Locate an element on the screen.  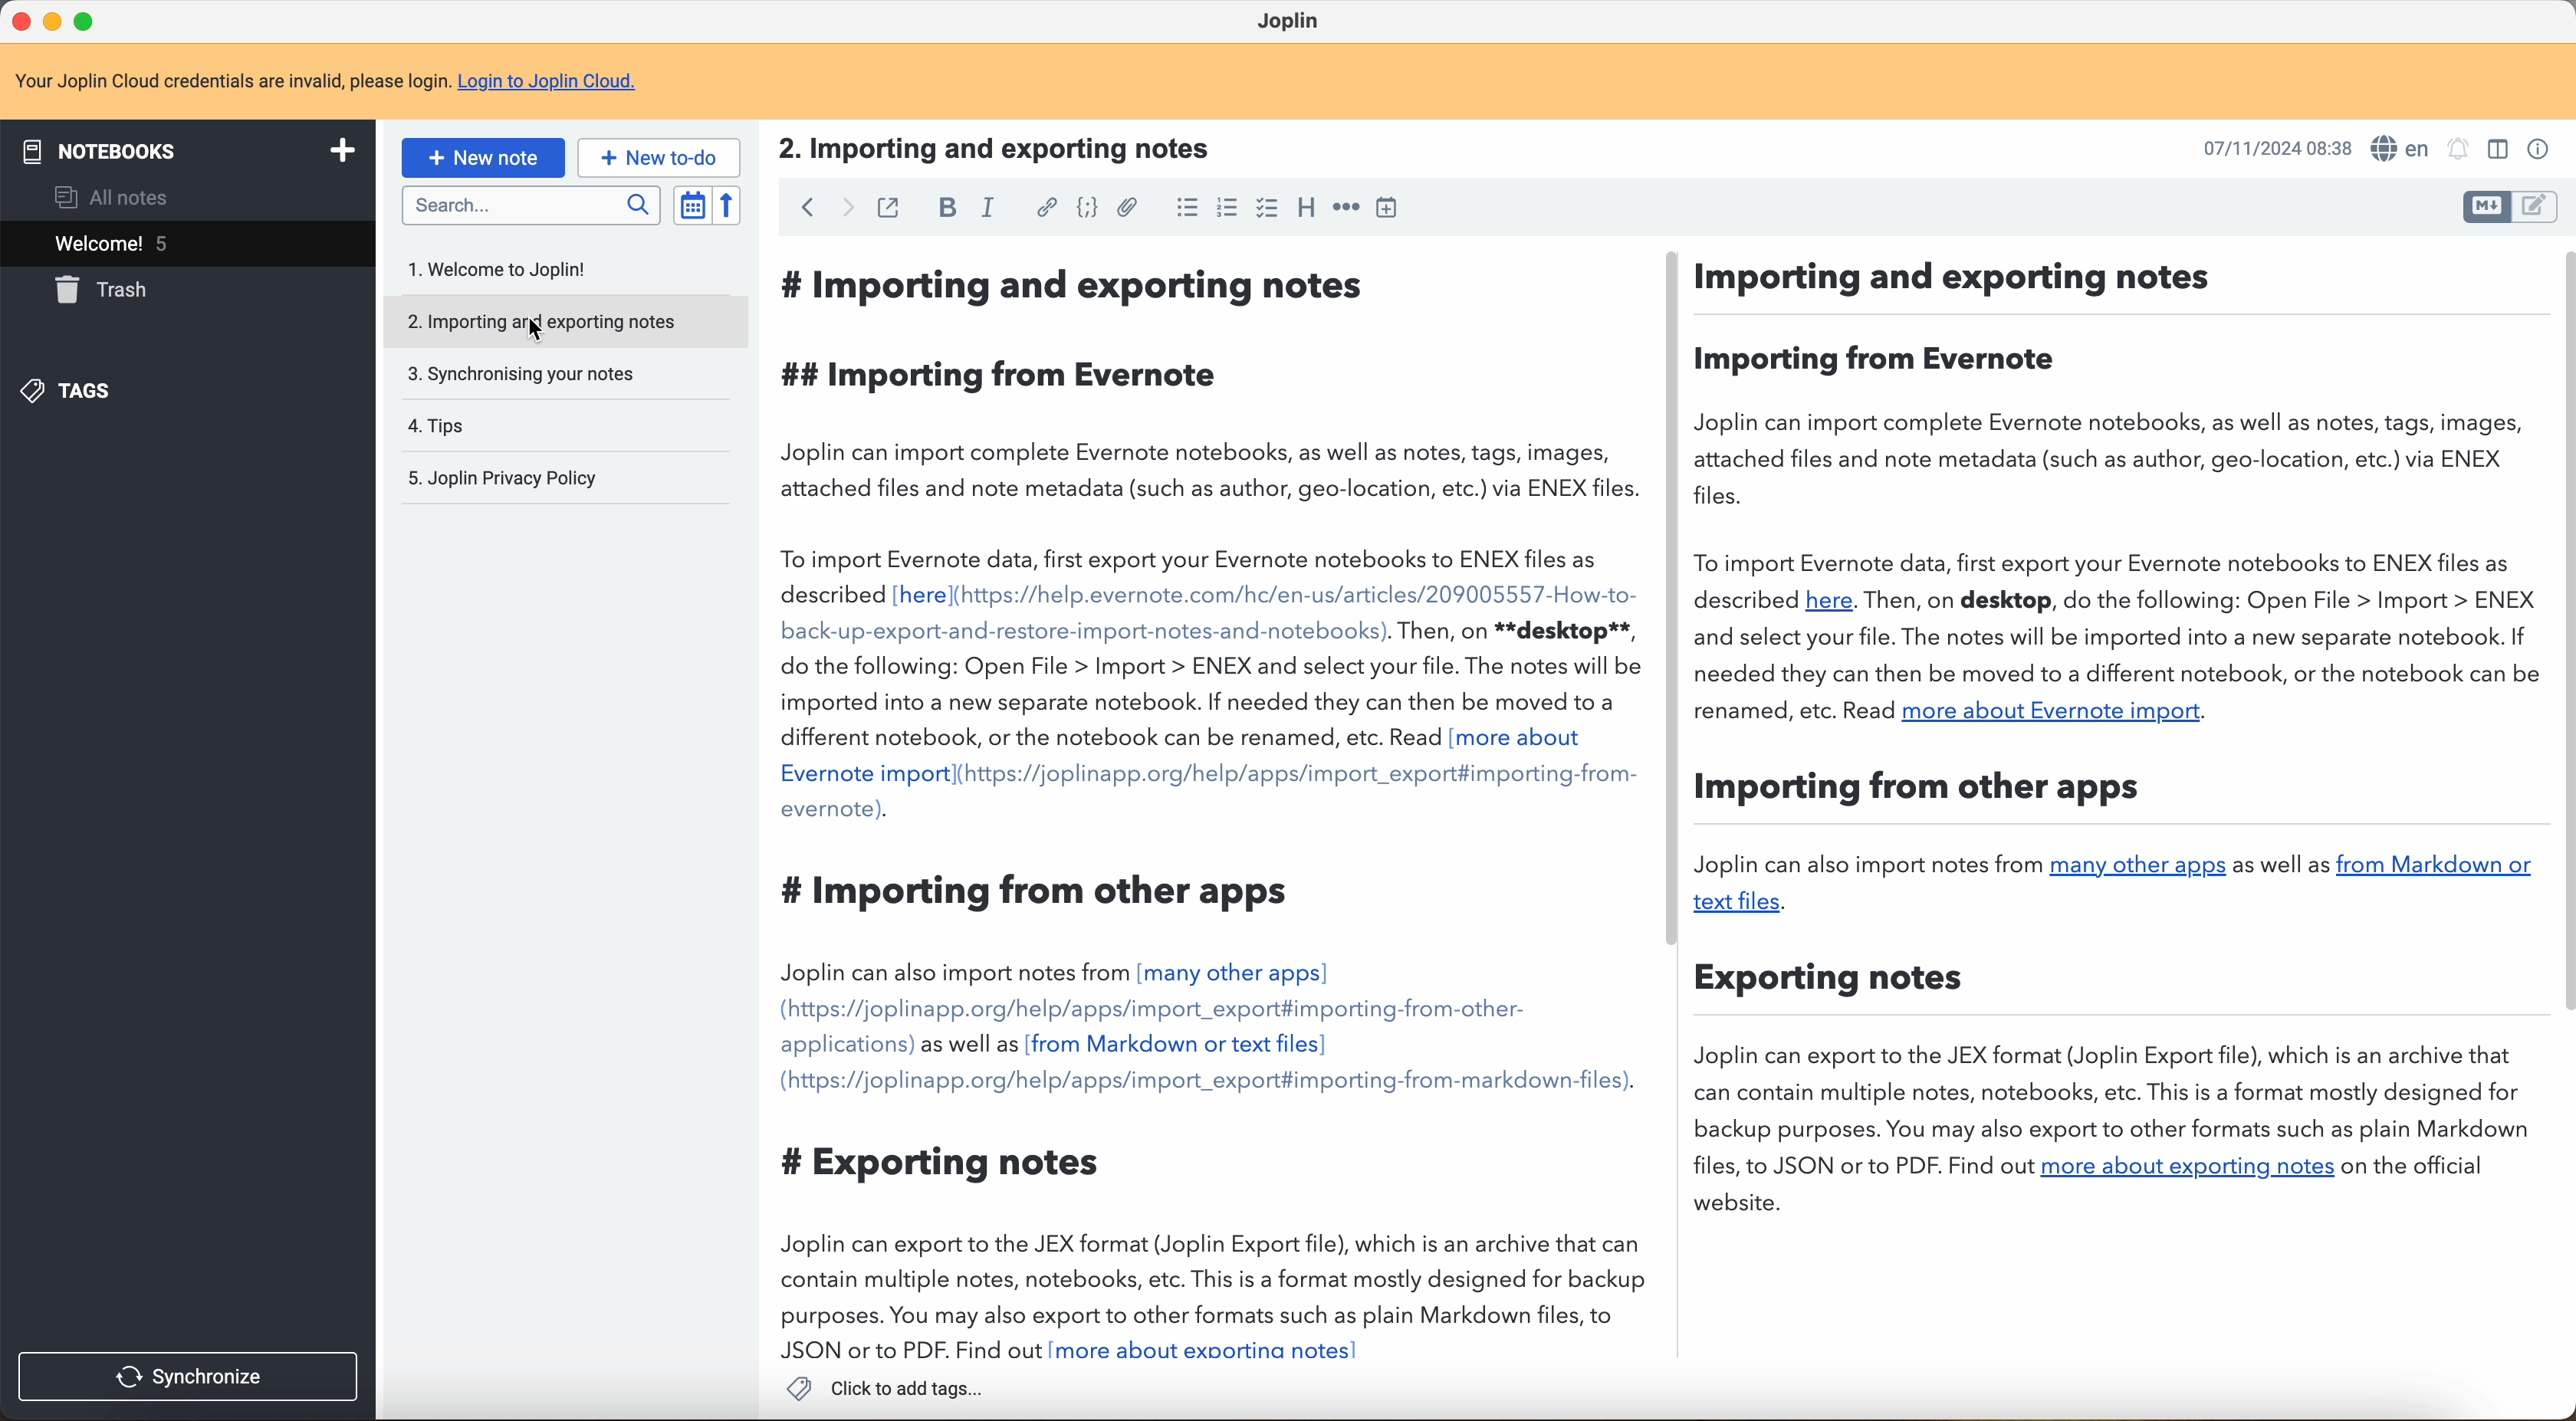
scroll bar is located at coordinates (2560, 631).